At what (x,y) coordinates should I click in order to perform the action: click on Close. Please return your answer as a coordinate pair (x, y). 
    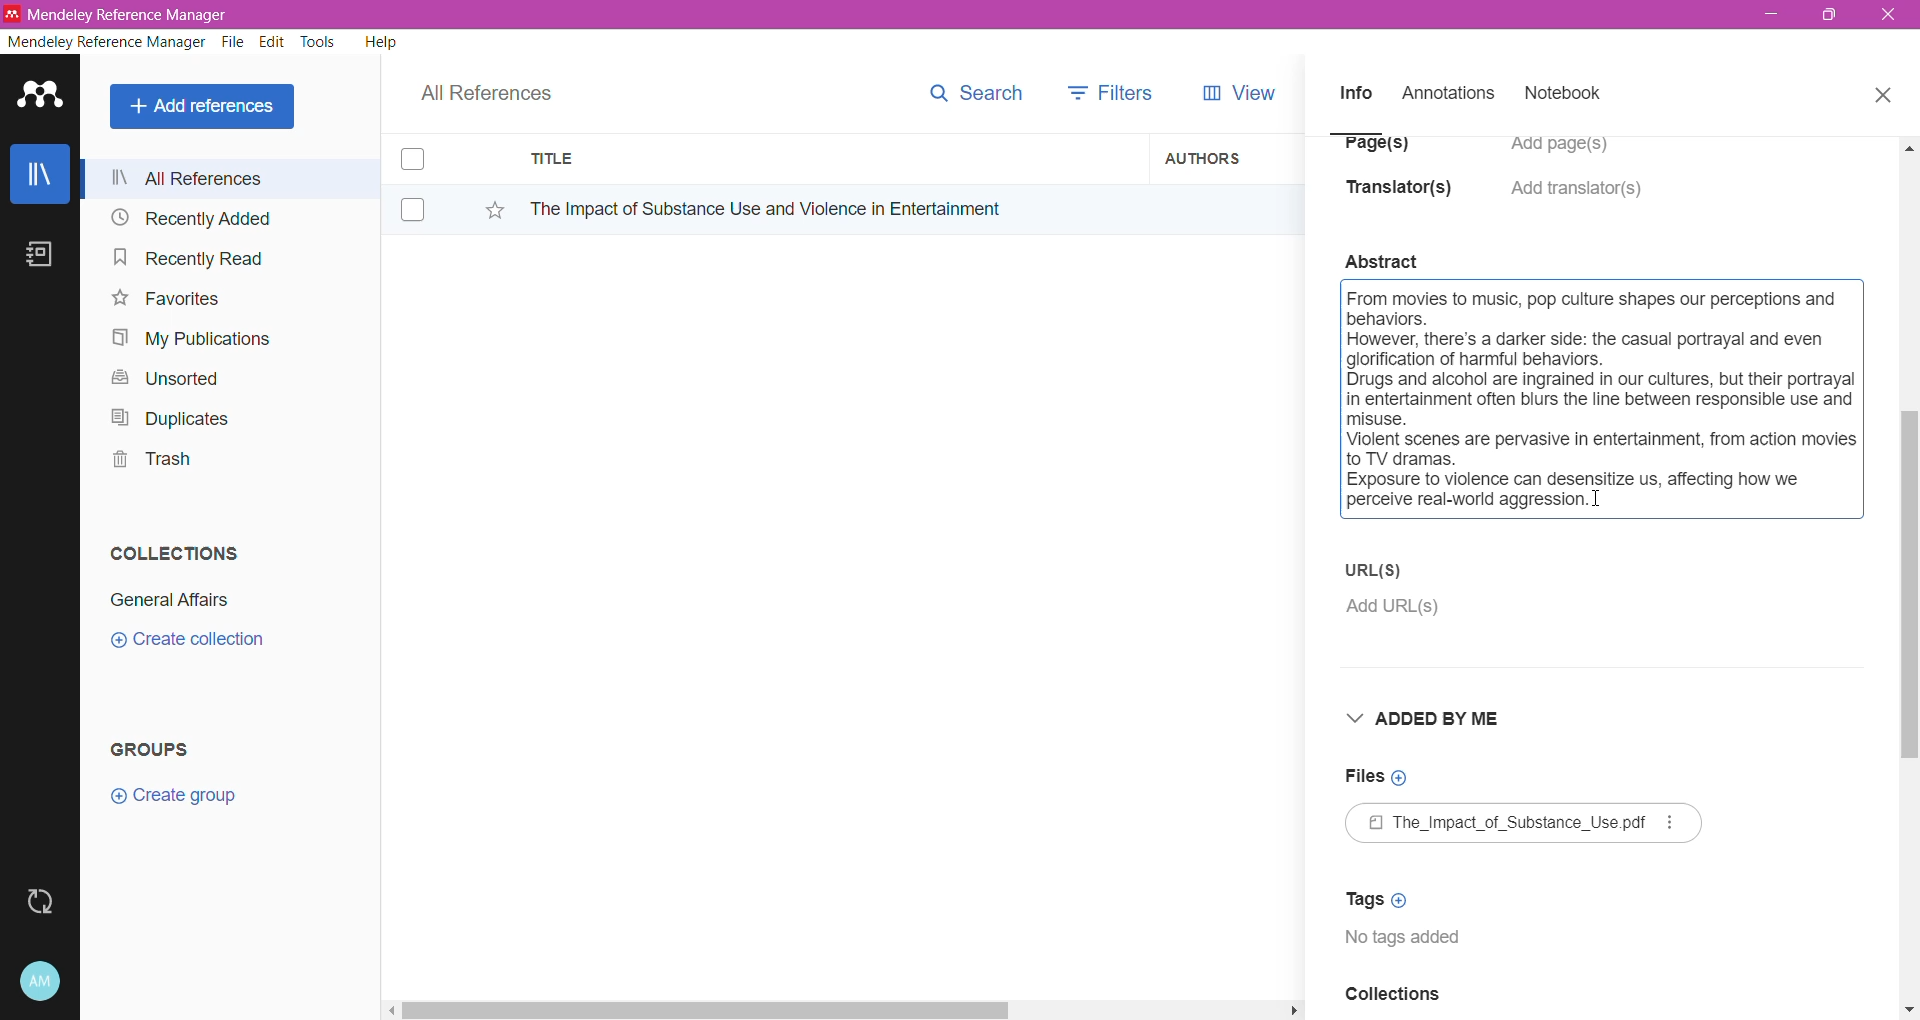
    Looking at the image, I should click on (1882, 92).